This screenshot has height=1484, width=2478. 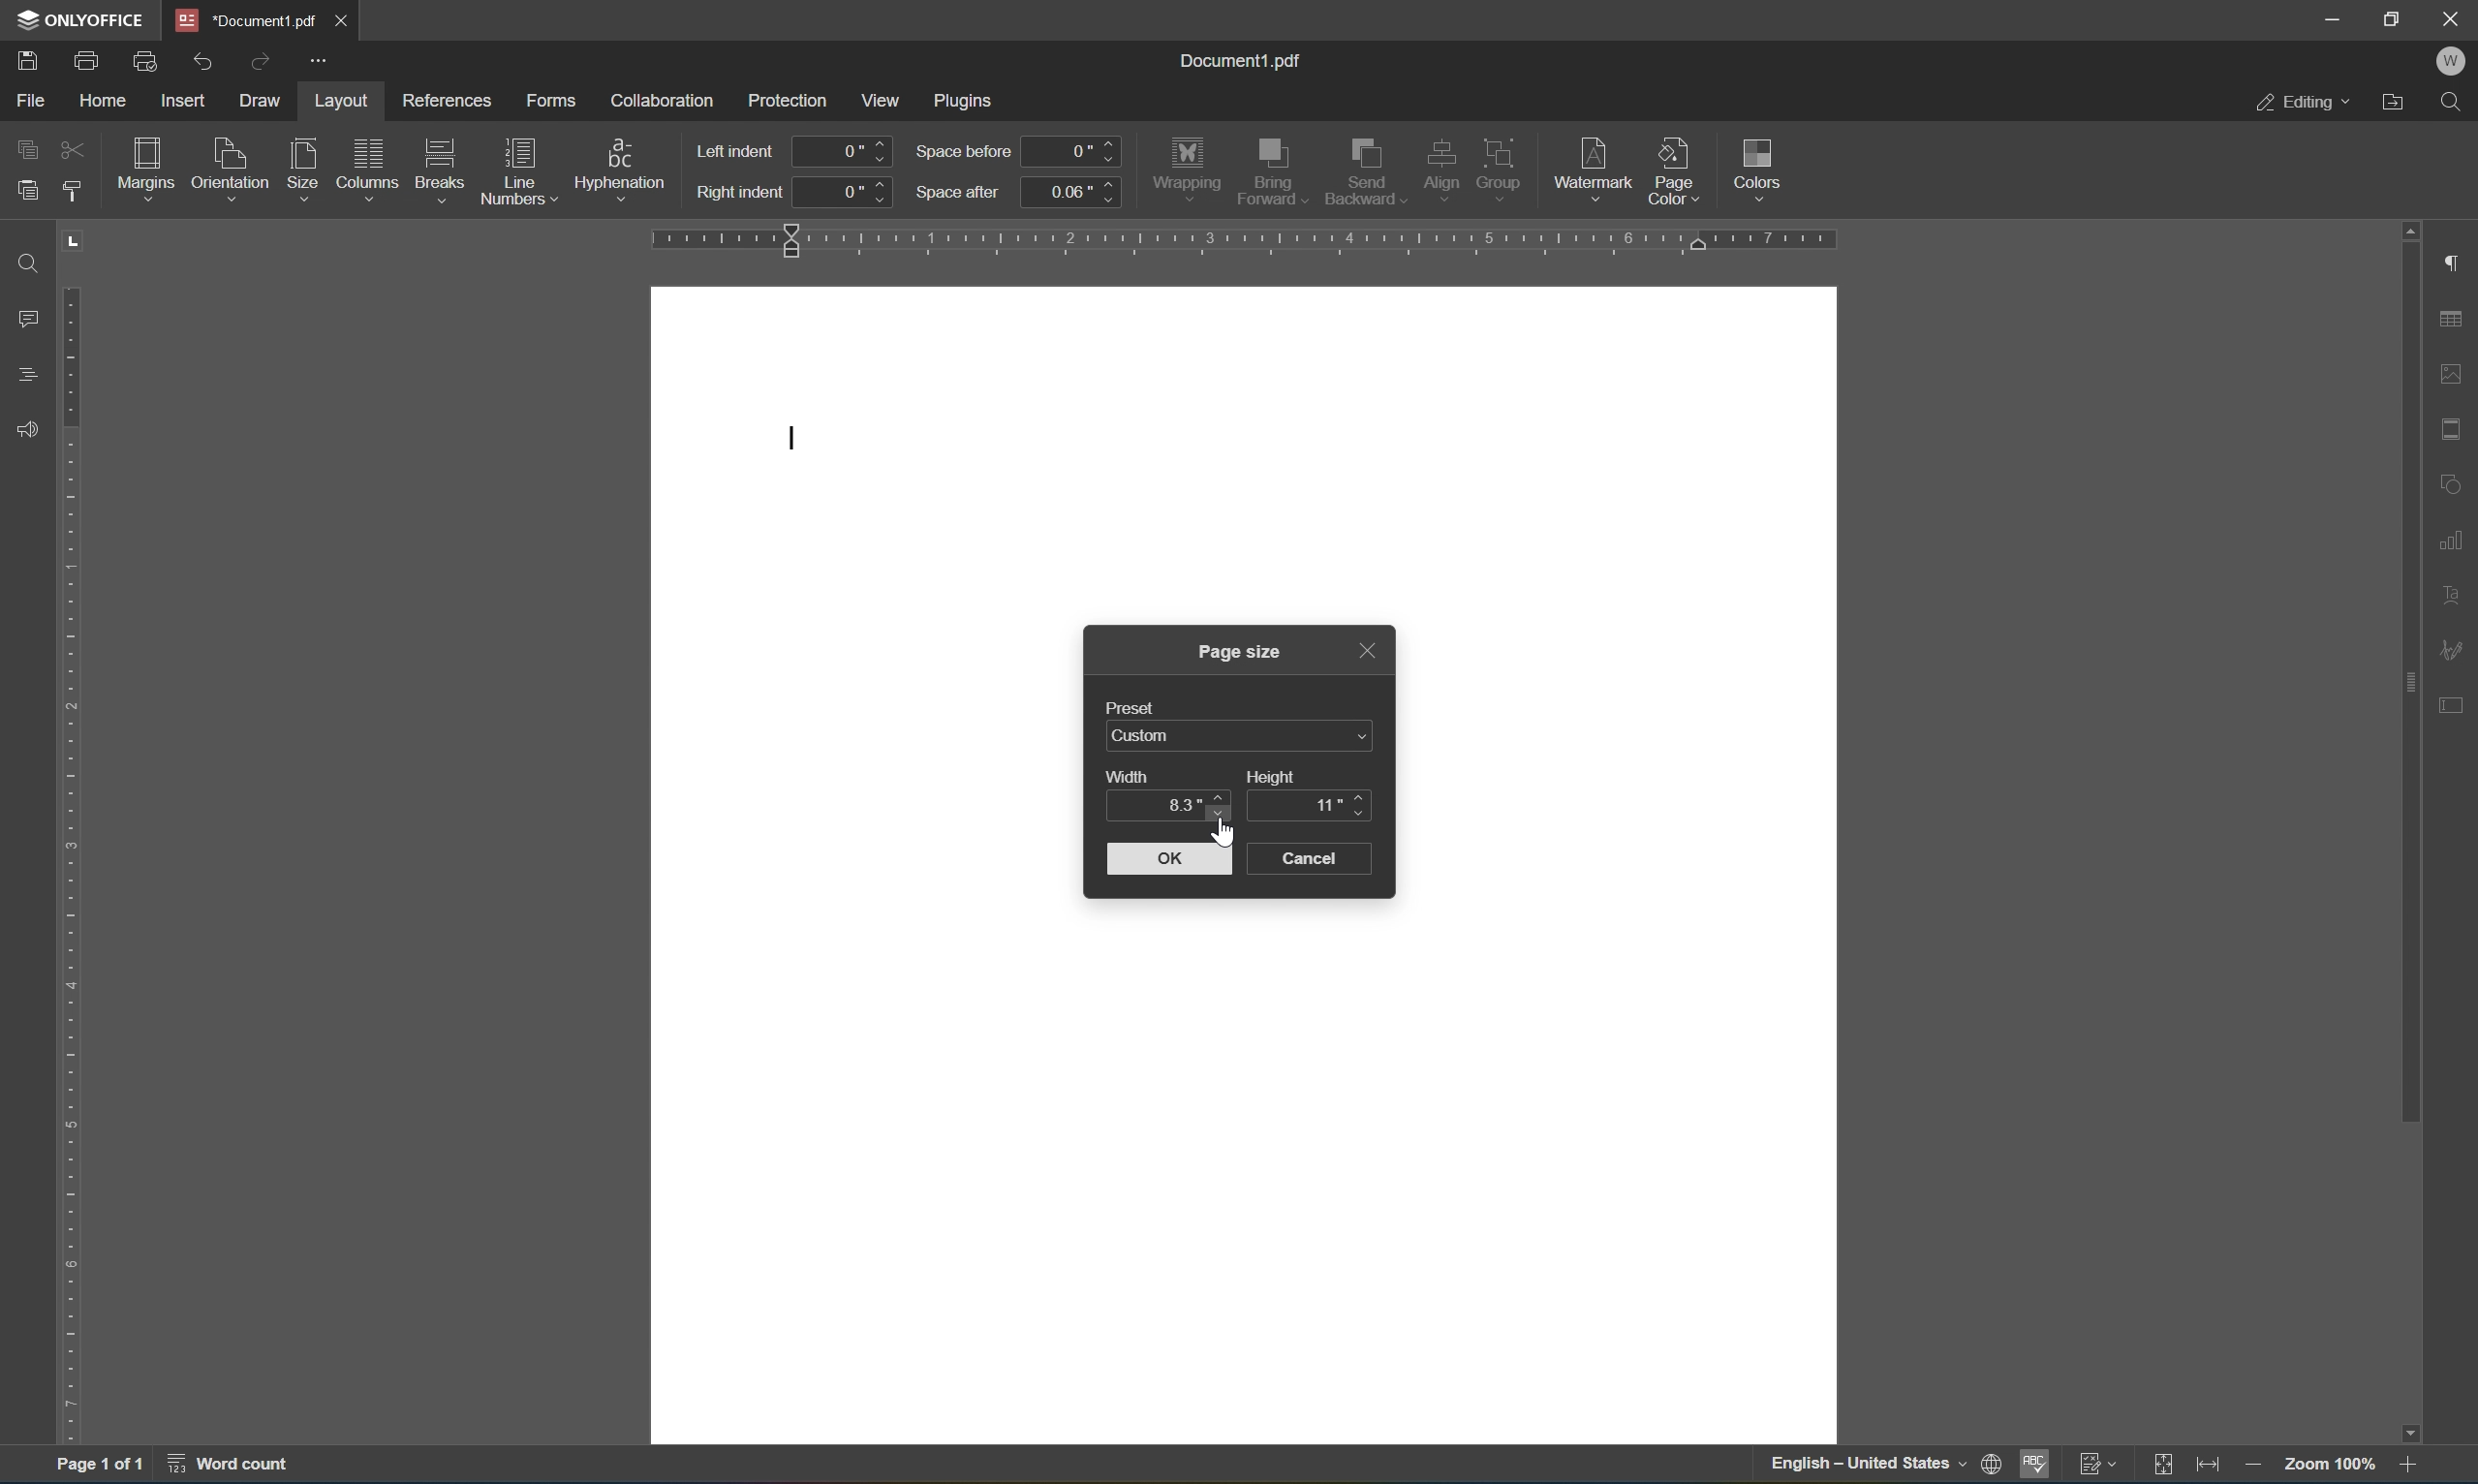 I want to click on print preview, so click(x=146, y=59).